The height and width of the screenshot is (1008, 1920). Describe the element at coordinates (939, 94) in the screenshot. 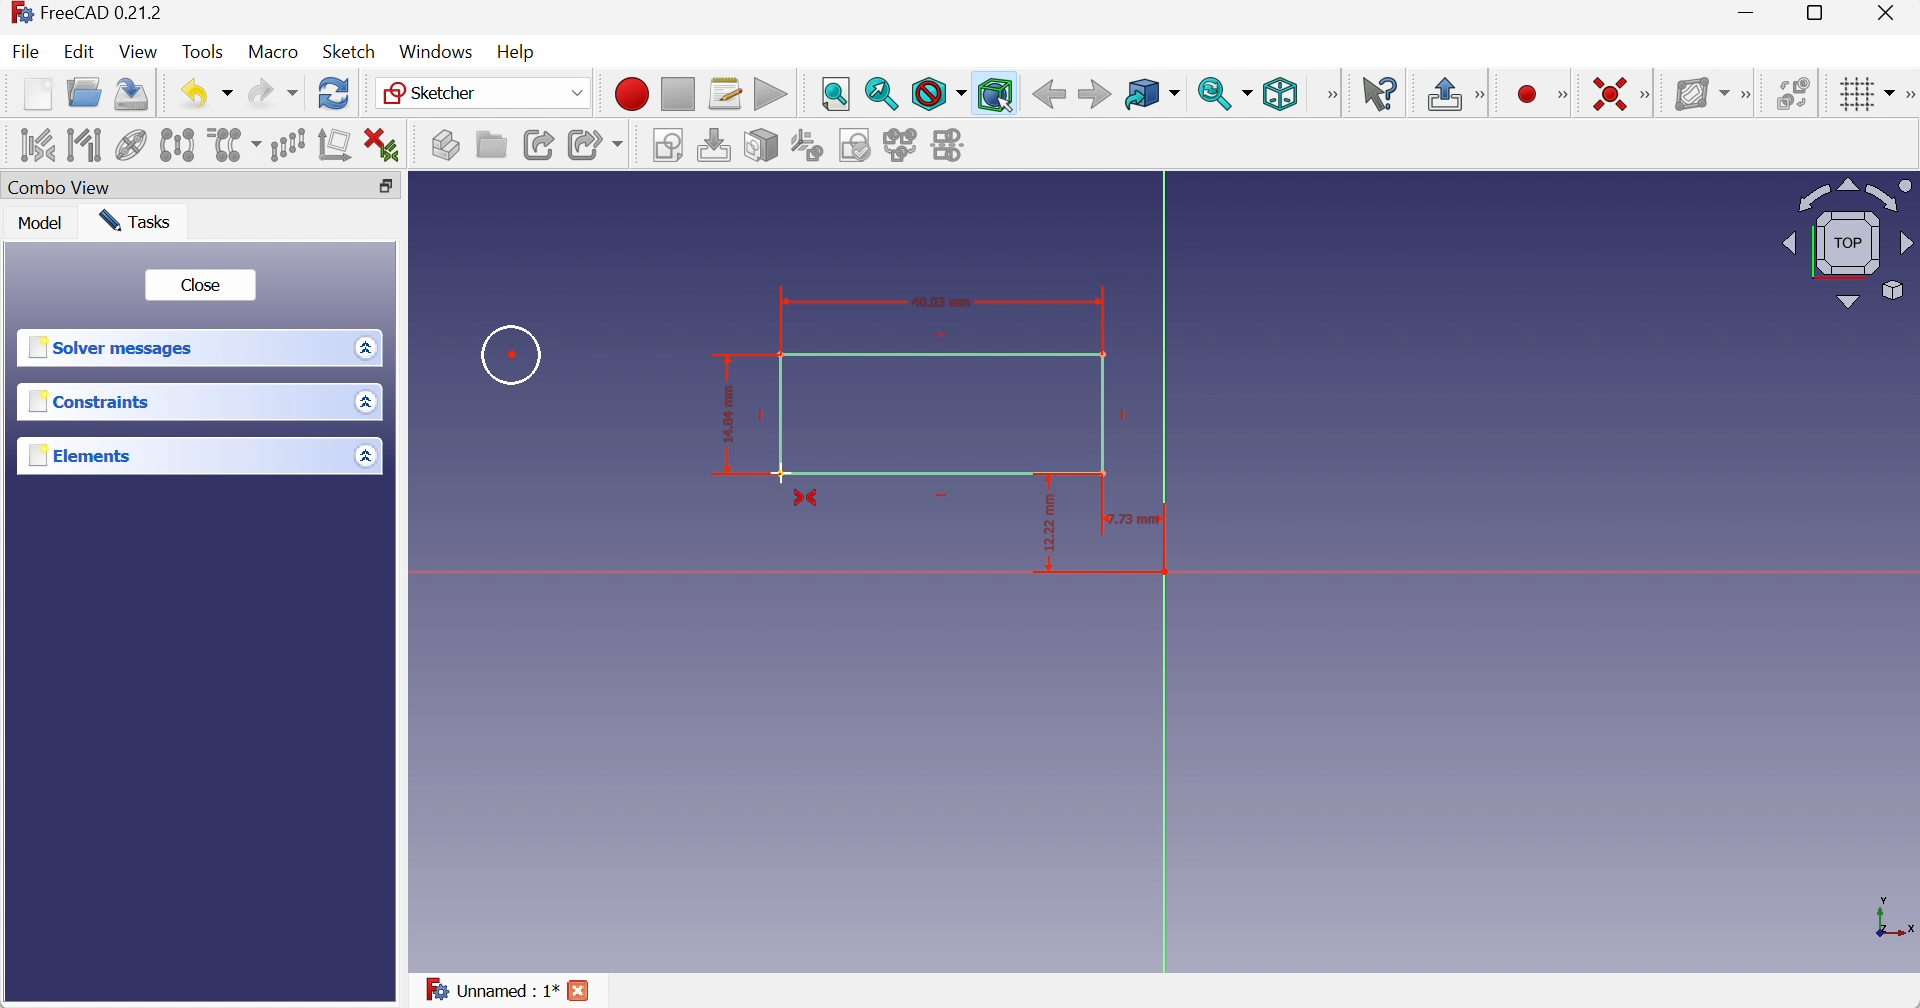

I see `Draw style` at that location.